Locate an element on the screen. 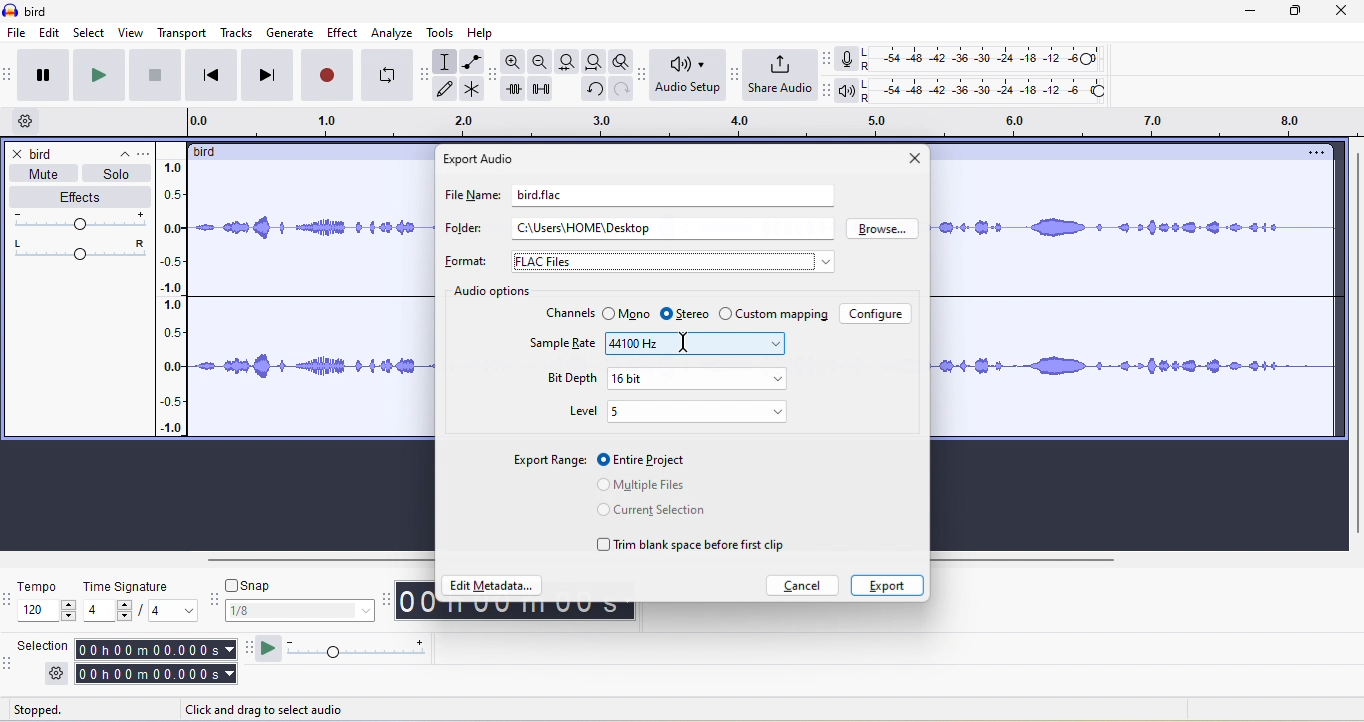 This screenshot has height=722, width=1364. bird is located at coordinates (213, 152).